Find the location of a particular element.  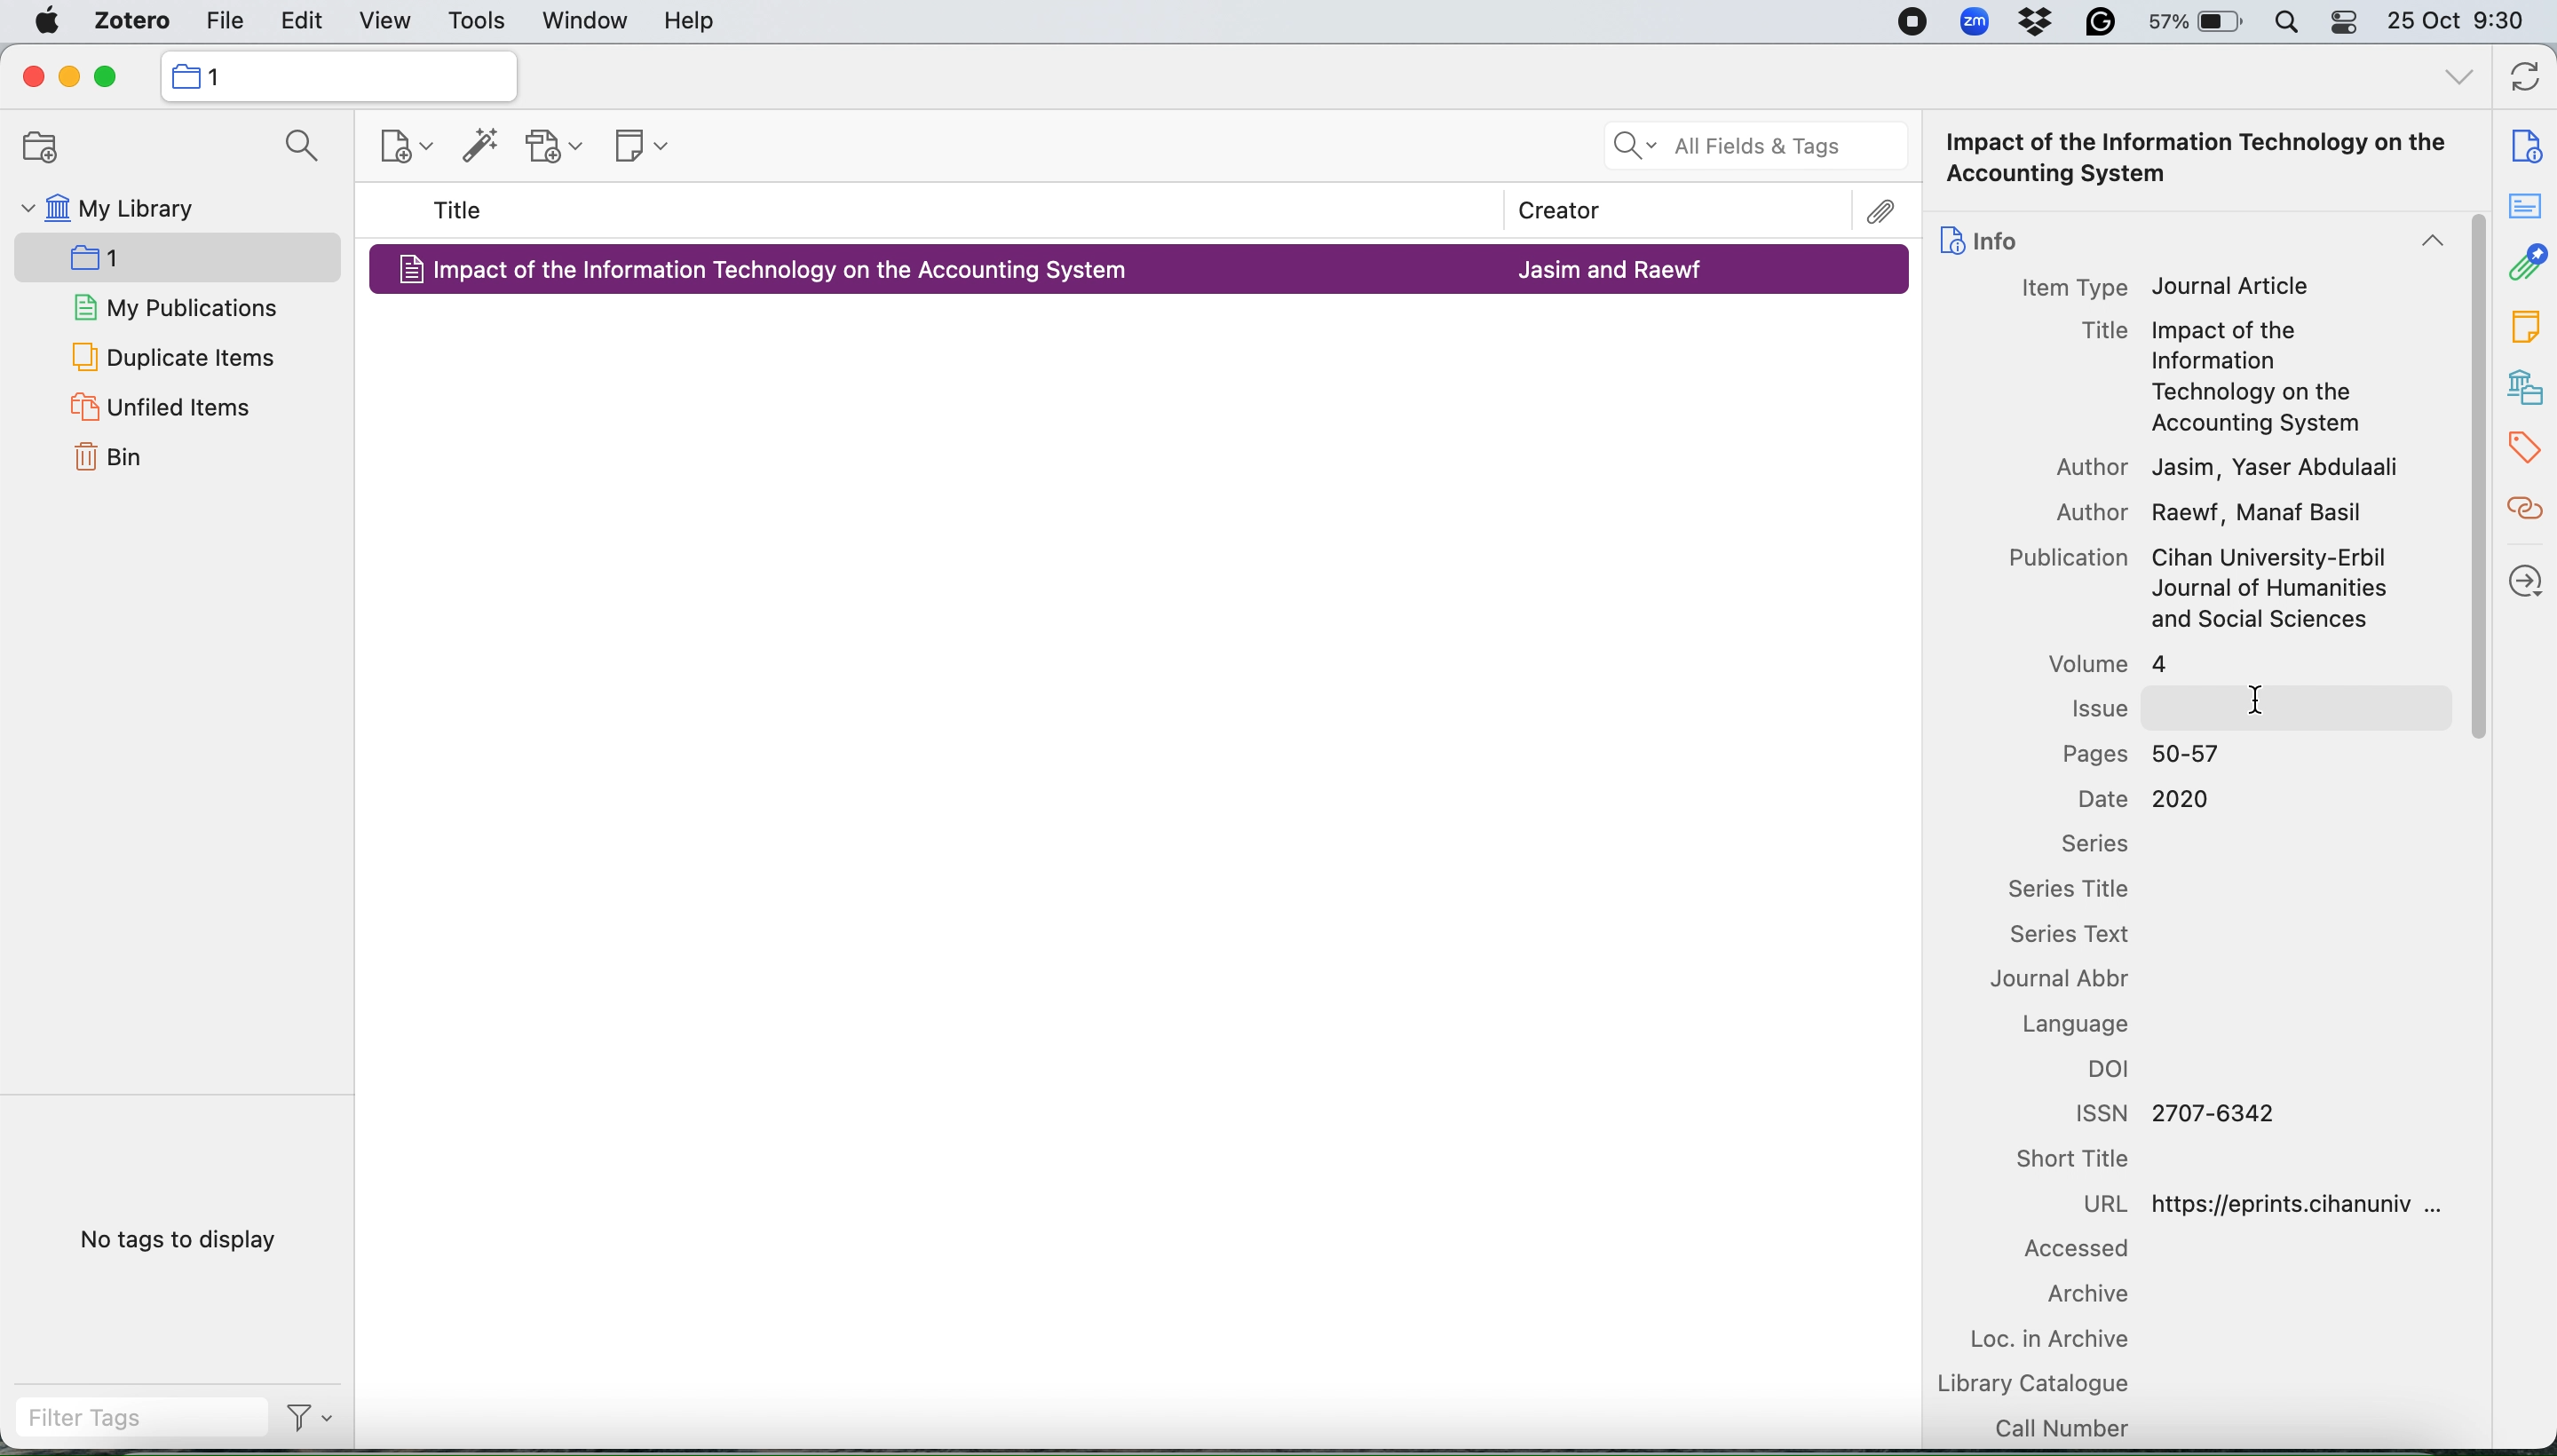

date 2020 is located at coordinates (2144, 799).